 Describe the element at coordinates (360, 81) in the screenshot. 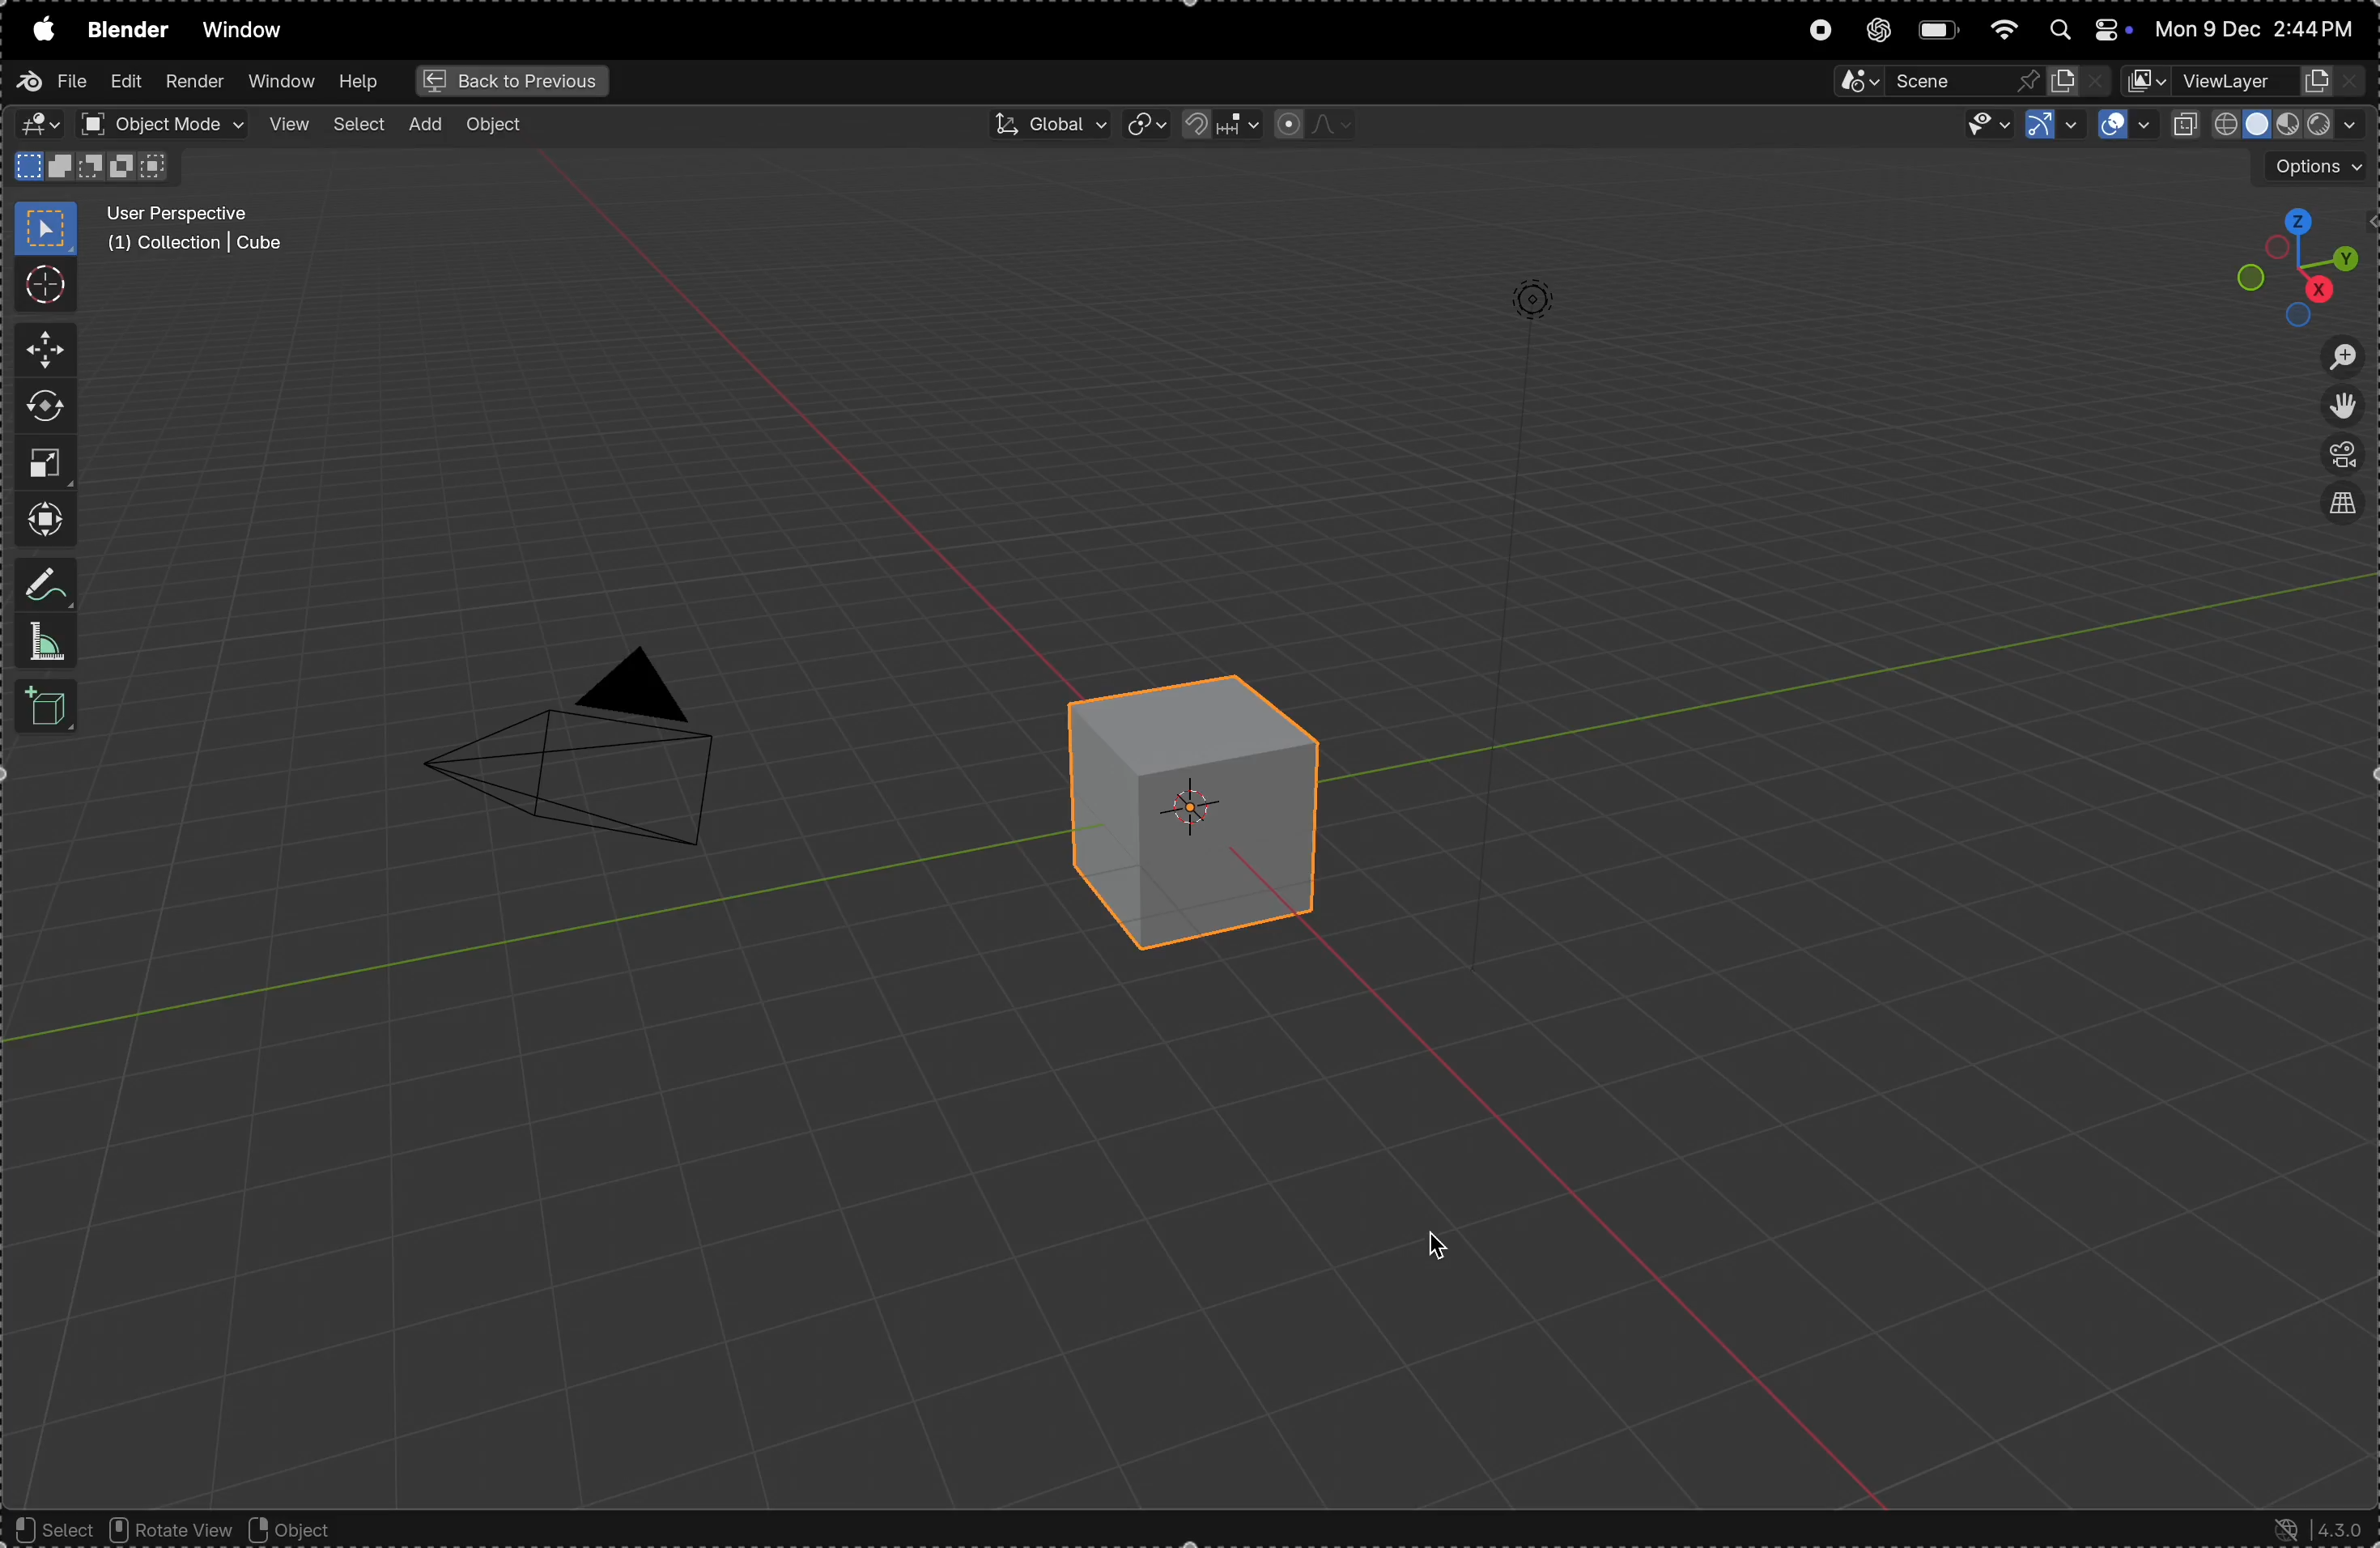

I see `help` at that location.